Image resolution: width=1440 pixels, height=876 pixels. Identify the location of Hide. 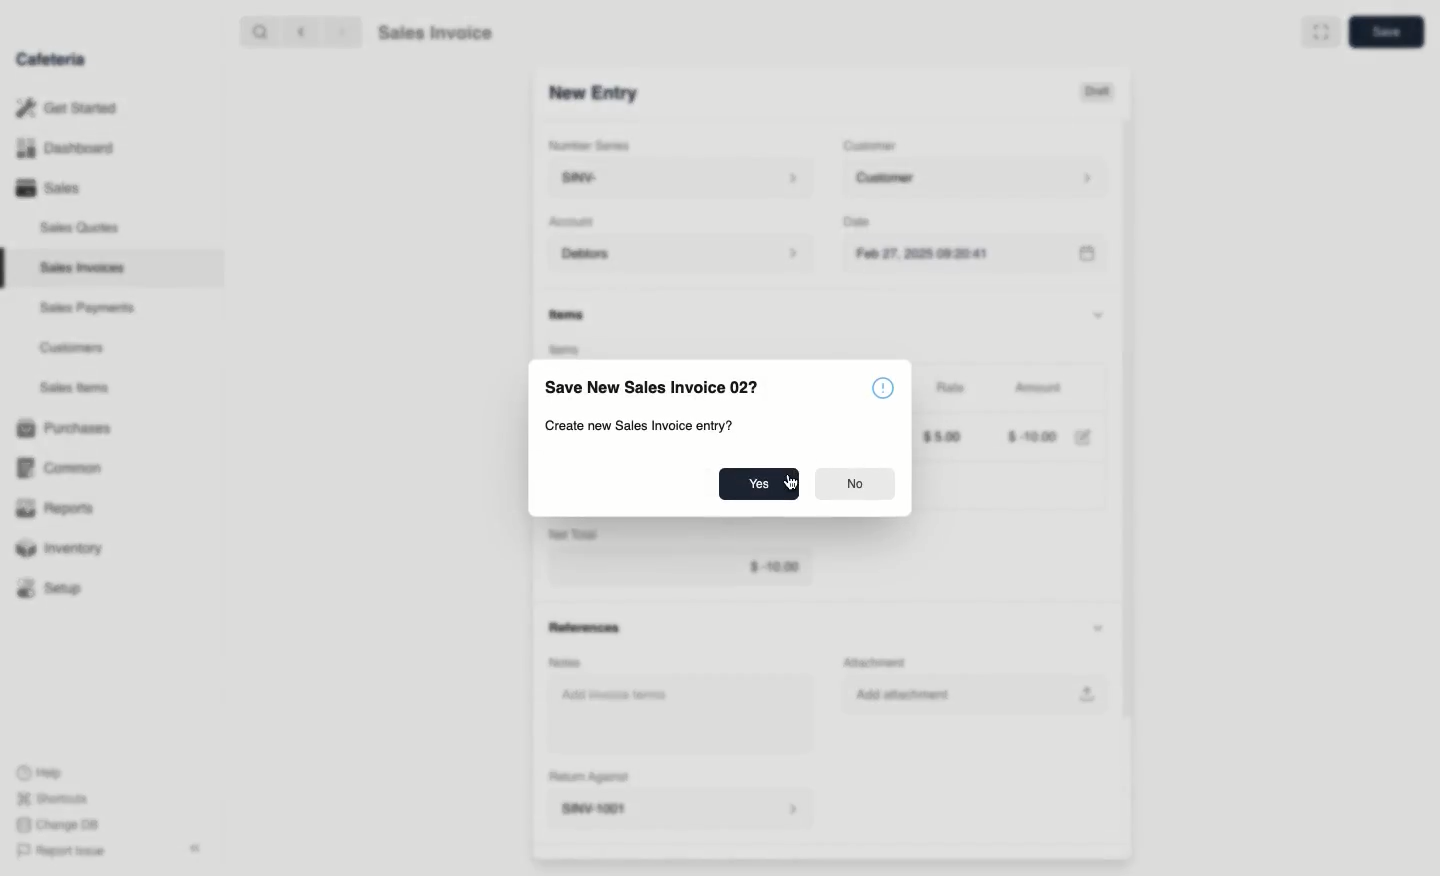
(1106, 312).